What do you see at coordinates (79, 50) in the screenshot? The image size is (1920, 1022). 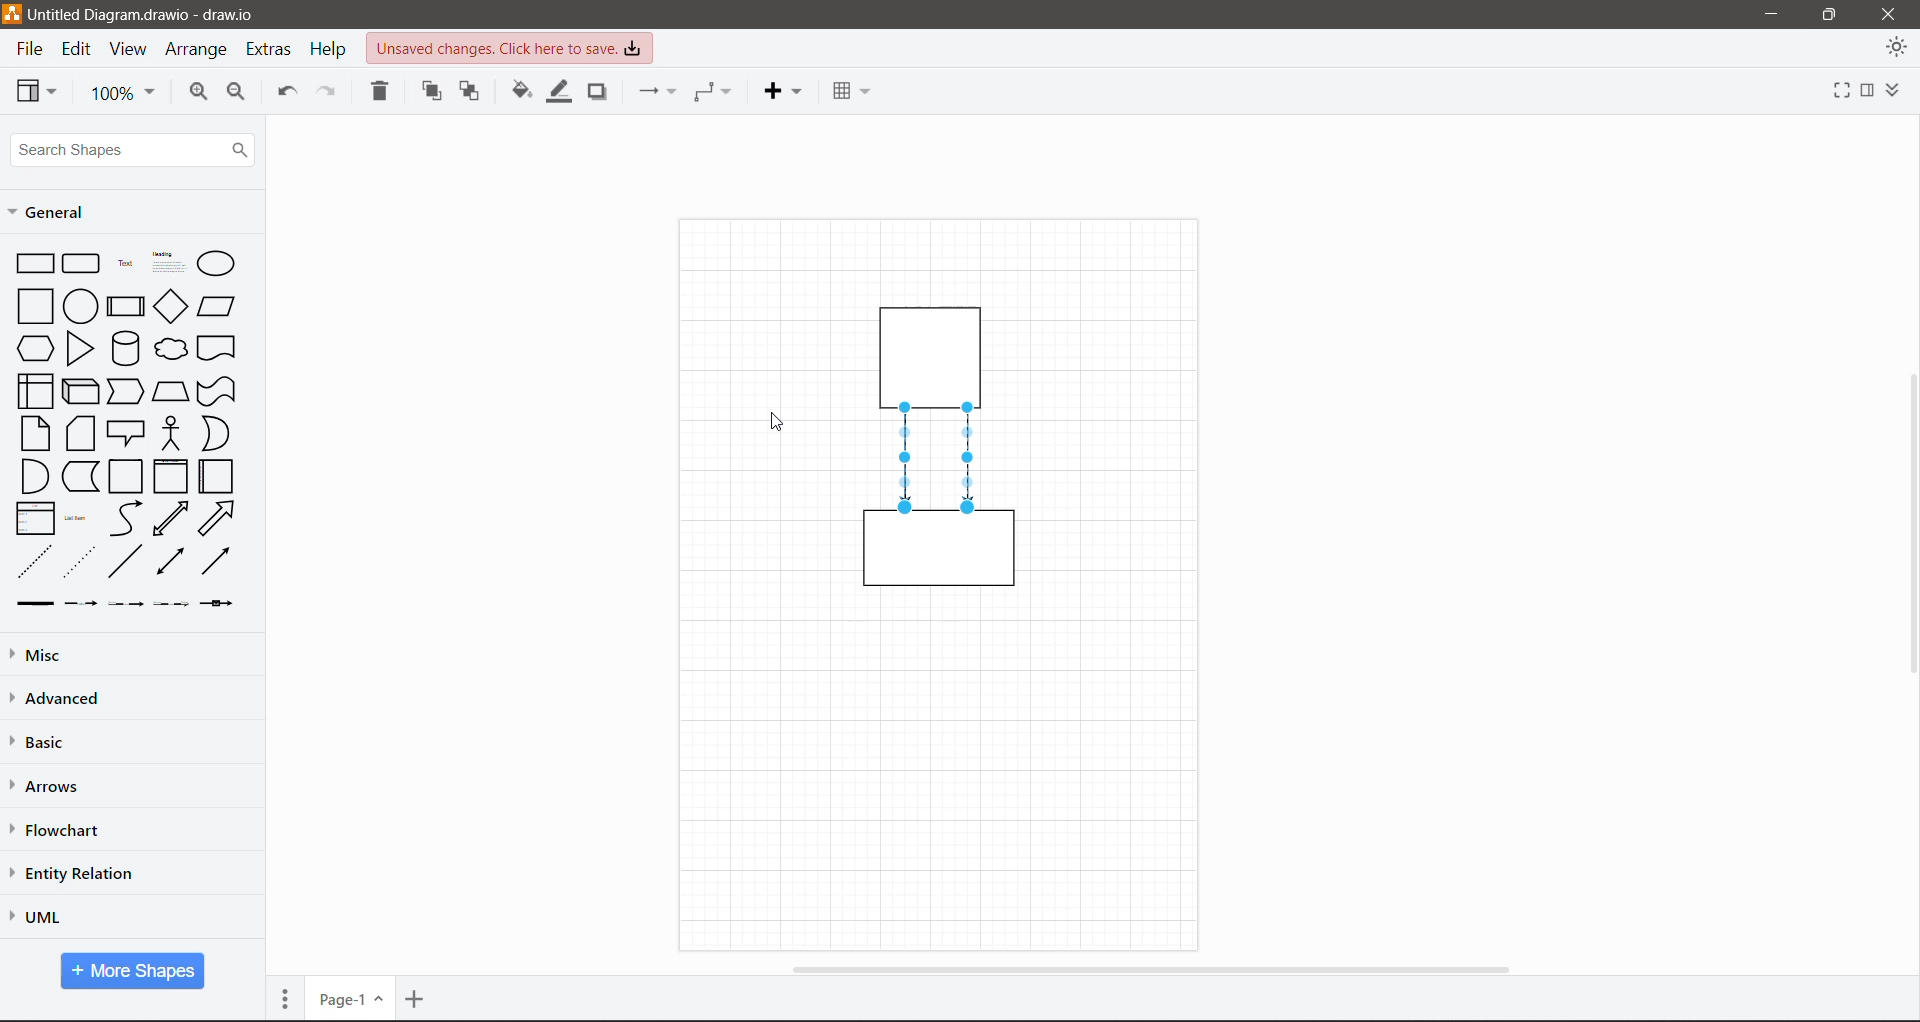 I see `Edit` at bounding box center [79, 50].